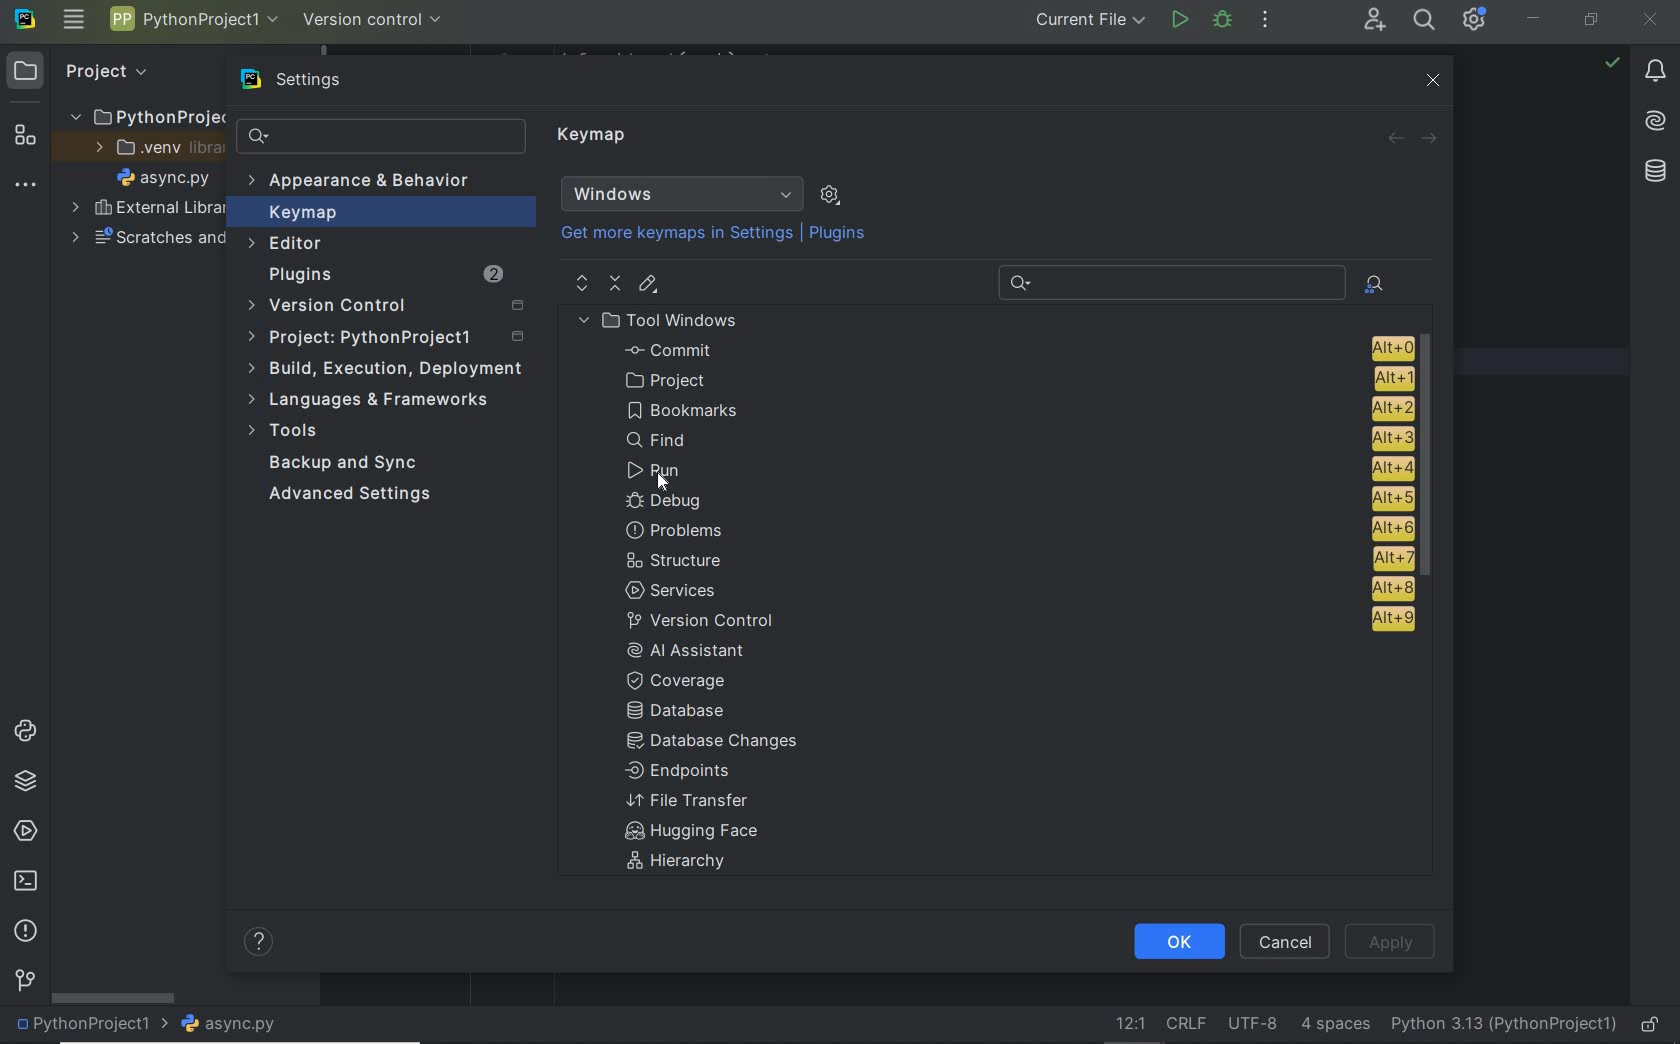 The width and height of the screenshot is (1680, 1044). Describe the element at coordinates (1534, 18) in the screenshot. I see `minimize` at that location.